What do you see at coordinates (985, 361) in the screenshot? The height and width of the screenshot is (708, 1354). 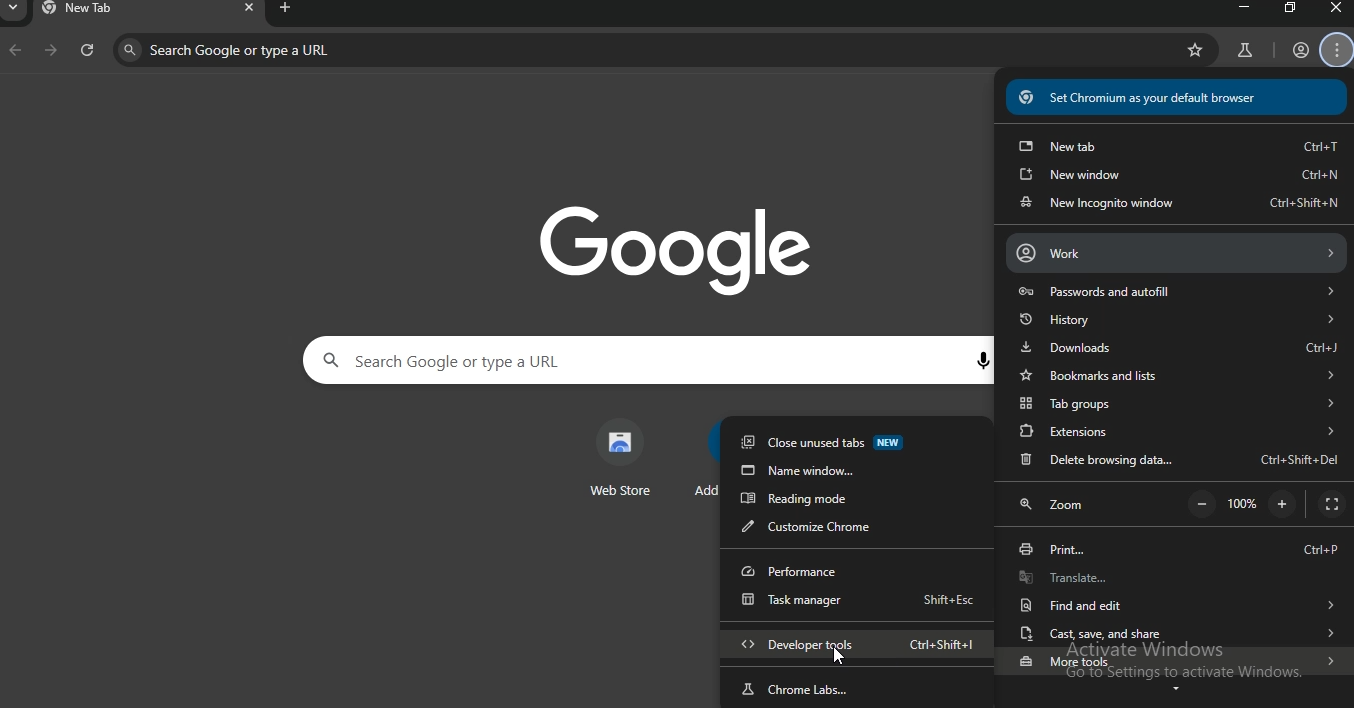 I see `voice search` at bounding box center [985, 361].